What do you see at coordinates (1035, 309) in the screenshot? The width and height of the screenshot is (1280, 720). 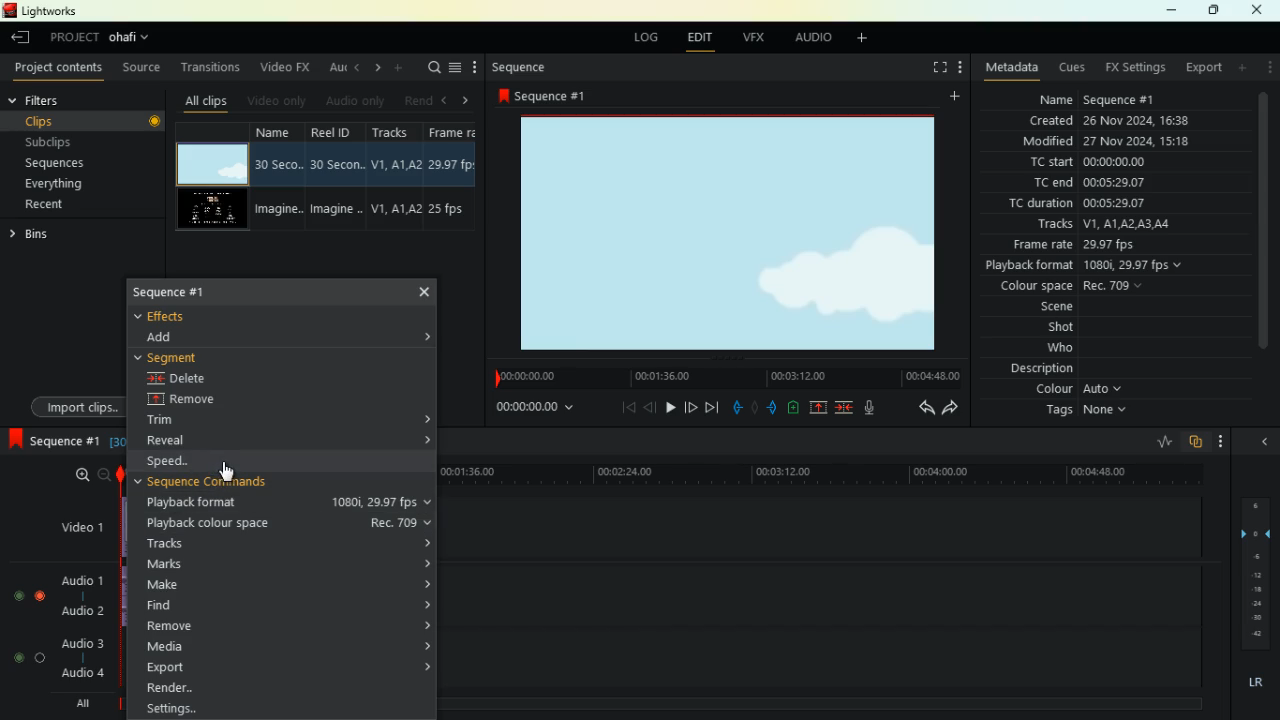 I see `scene` at bounding box center [1035, 309].